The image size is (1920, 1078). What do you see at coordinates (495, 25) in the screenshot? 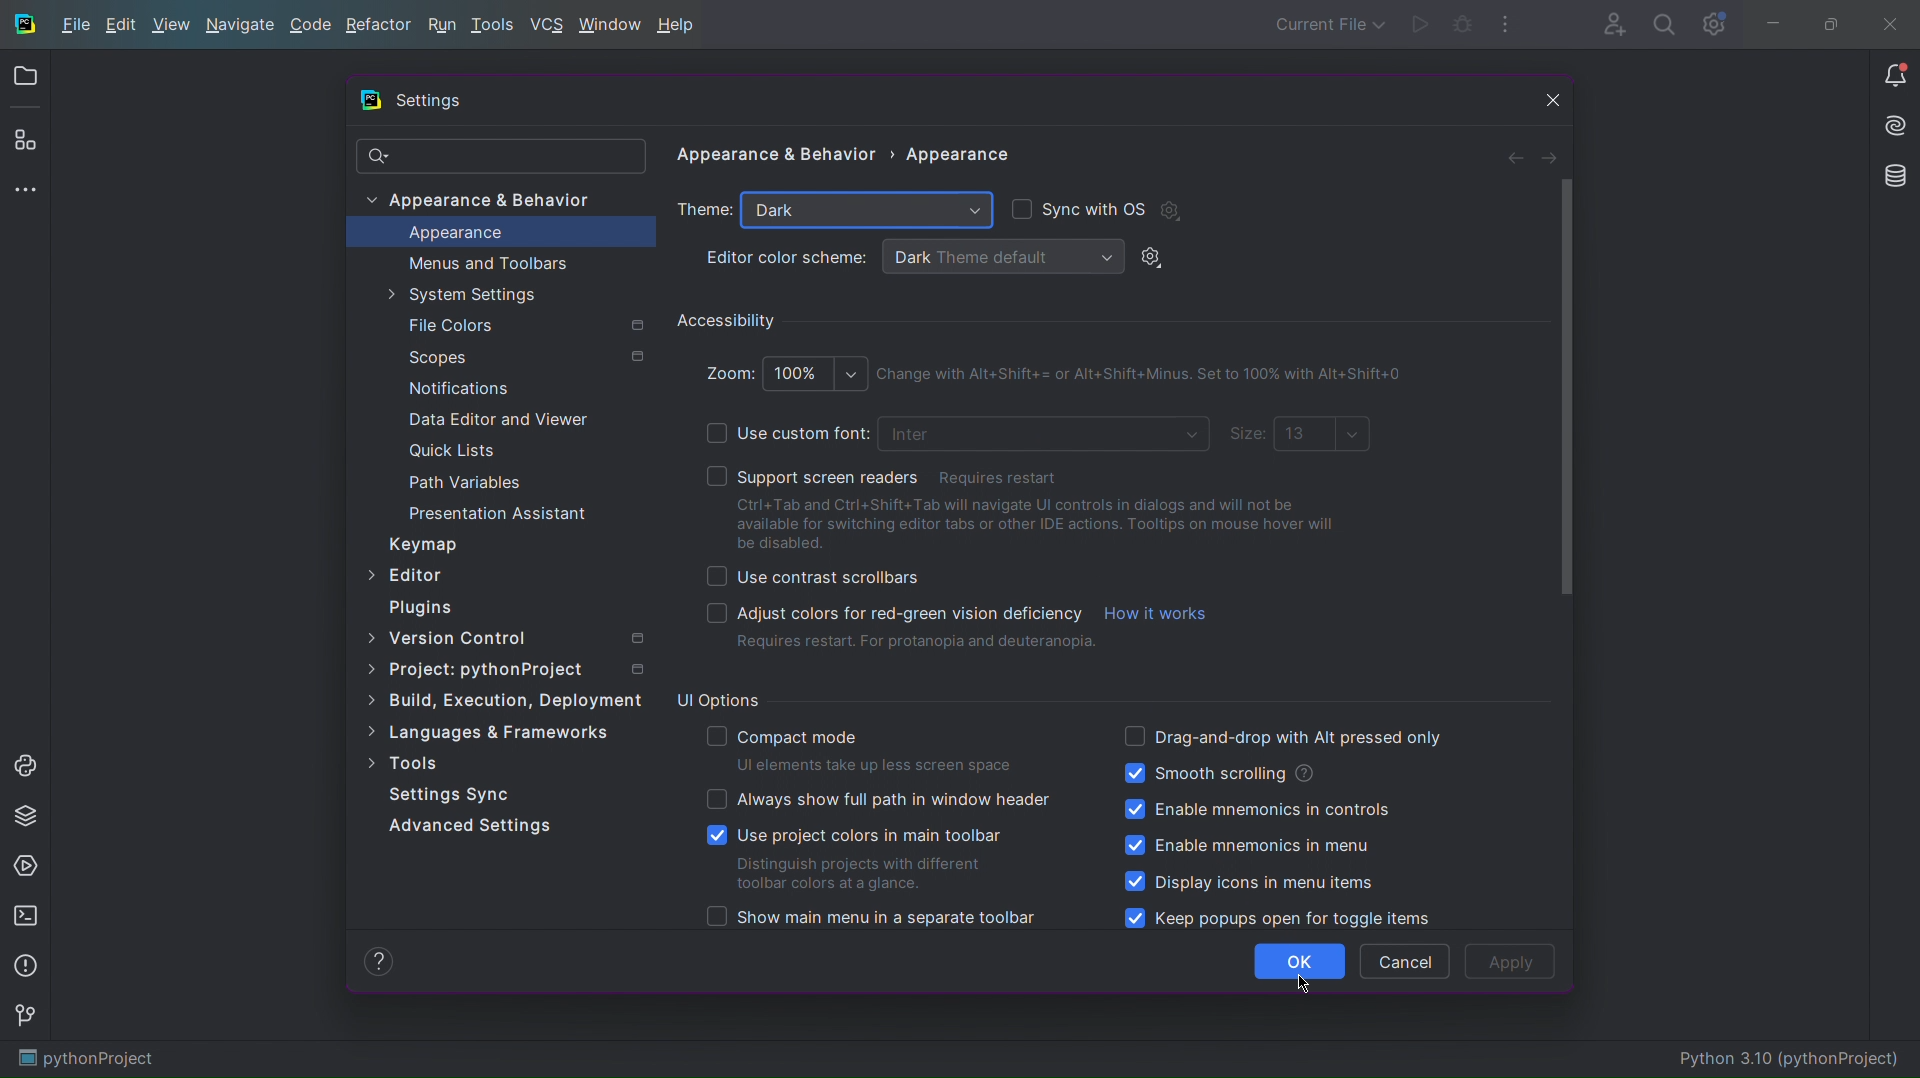
I see `Tools` at bounding box center [495, 25].